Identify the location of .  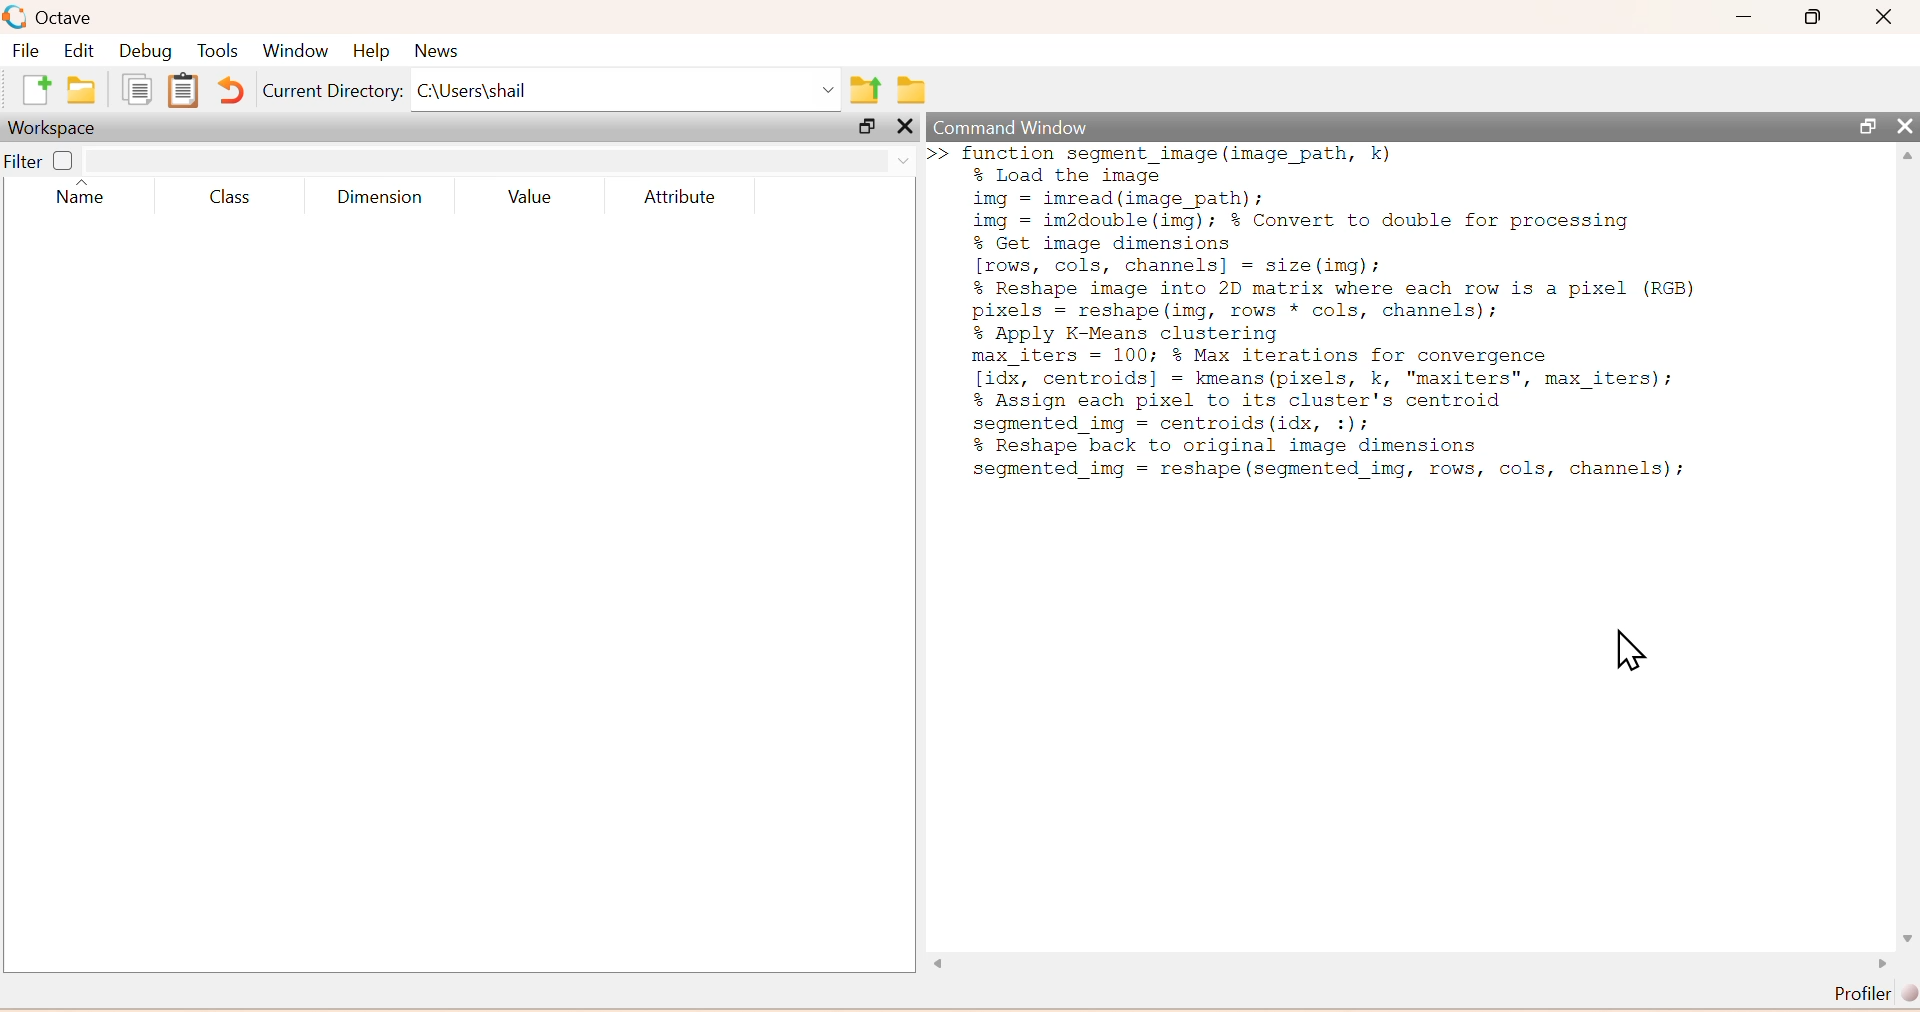
(905, 126).